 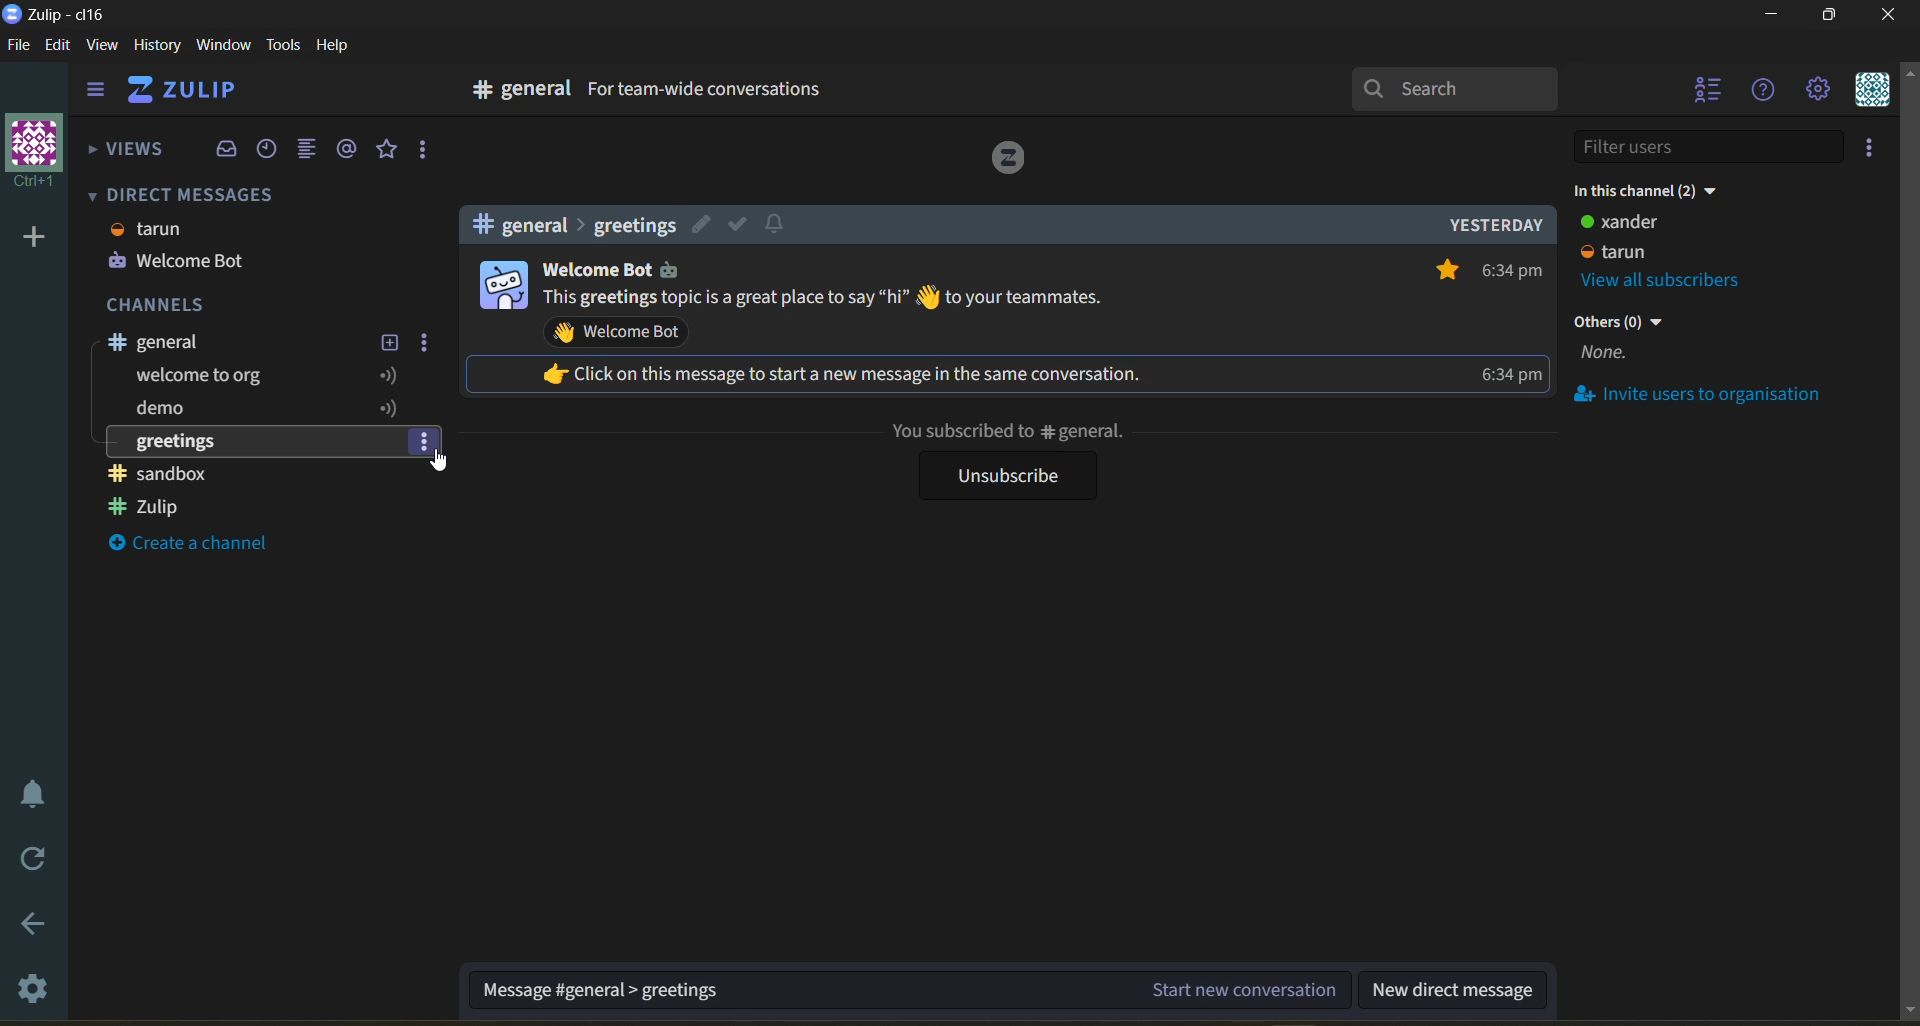 I want to click on views, so click(x=124, y=156).